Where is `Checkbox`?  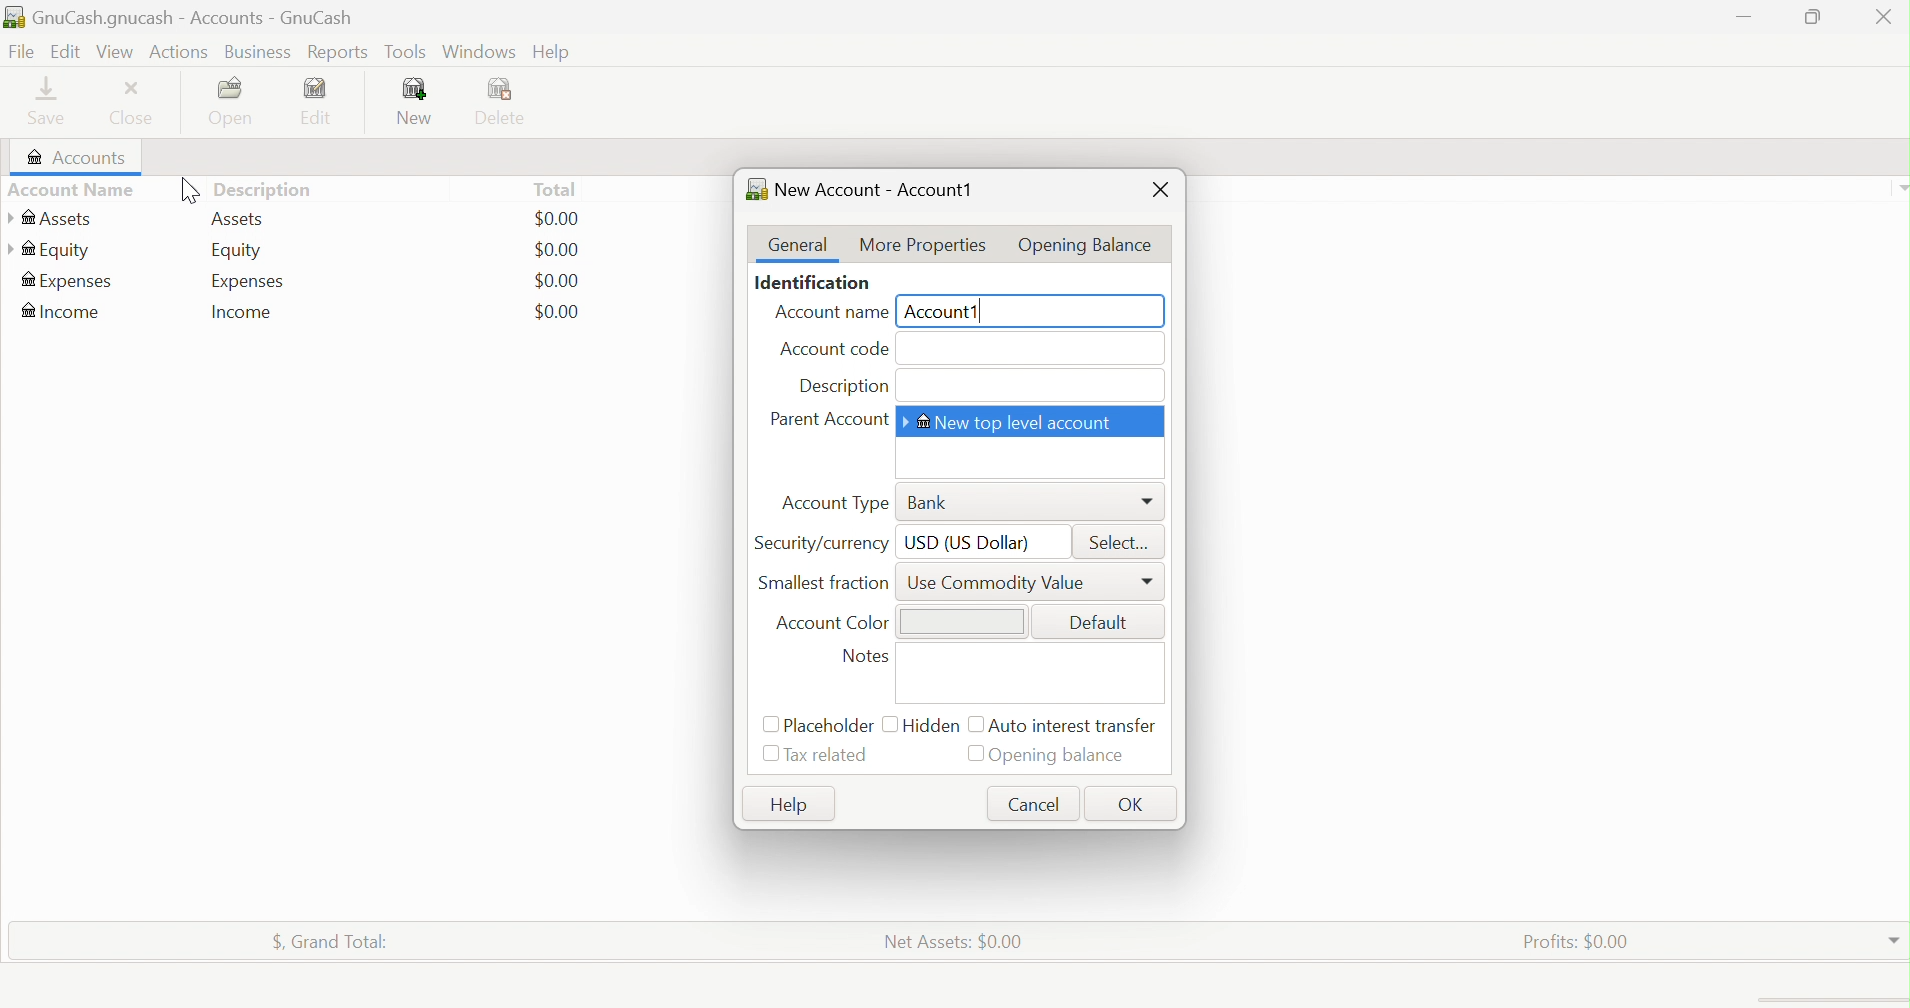 Checkbox is located at coordinates (770, 756).